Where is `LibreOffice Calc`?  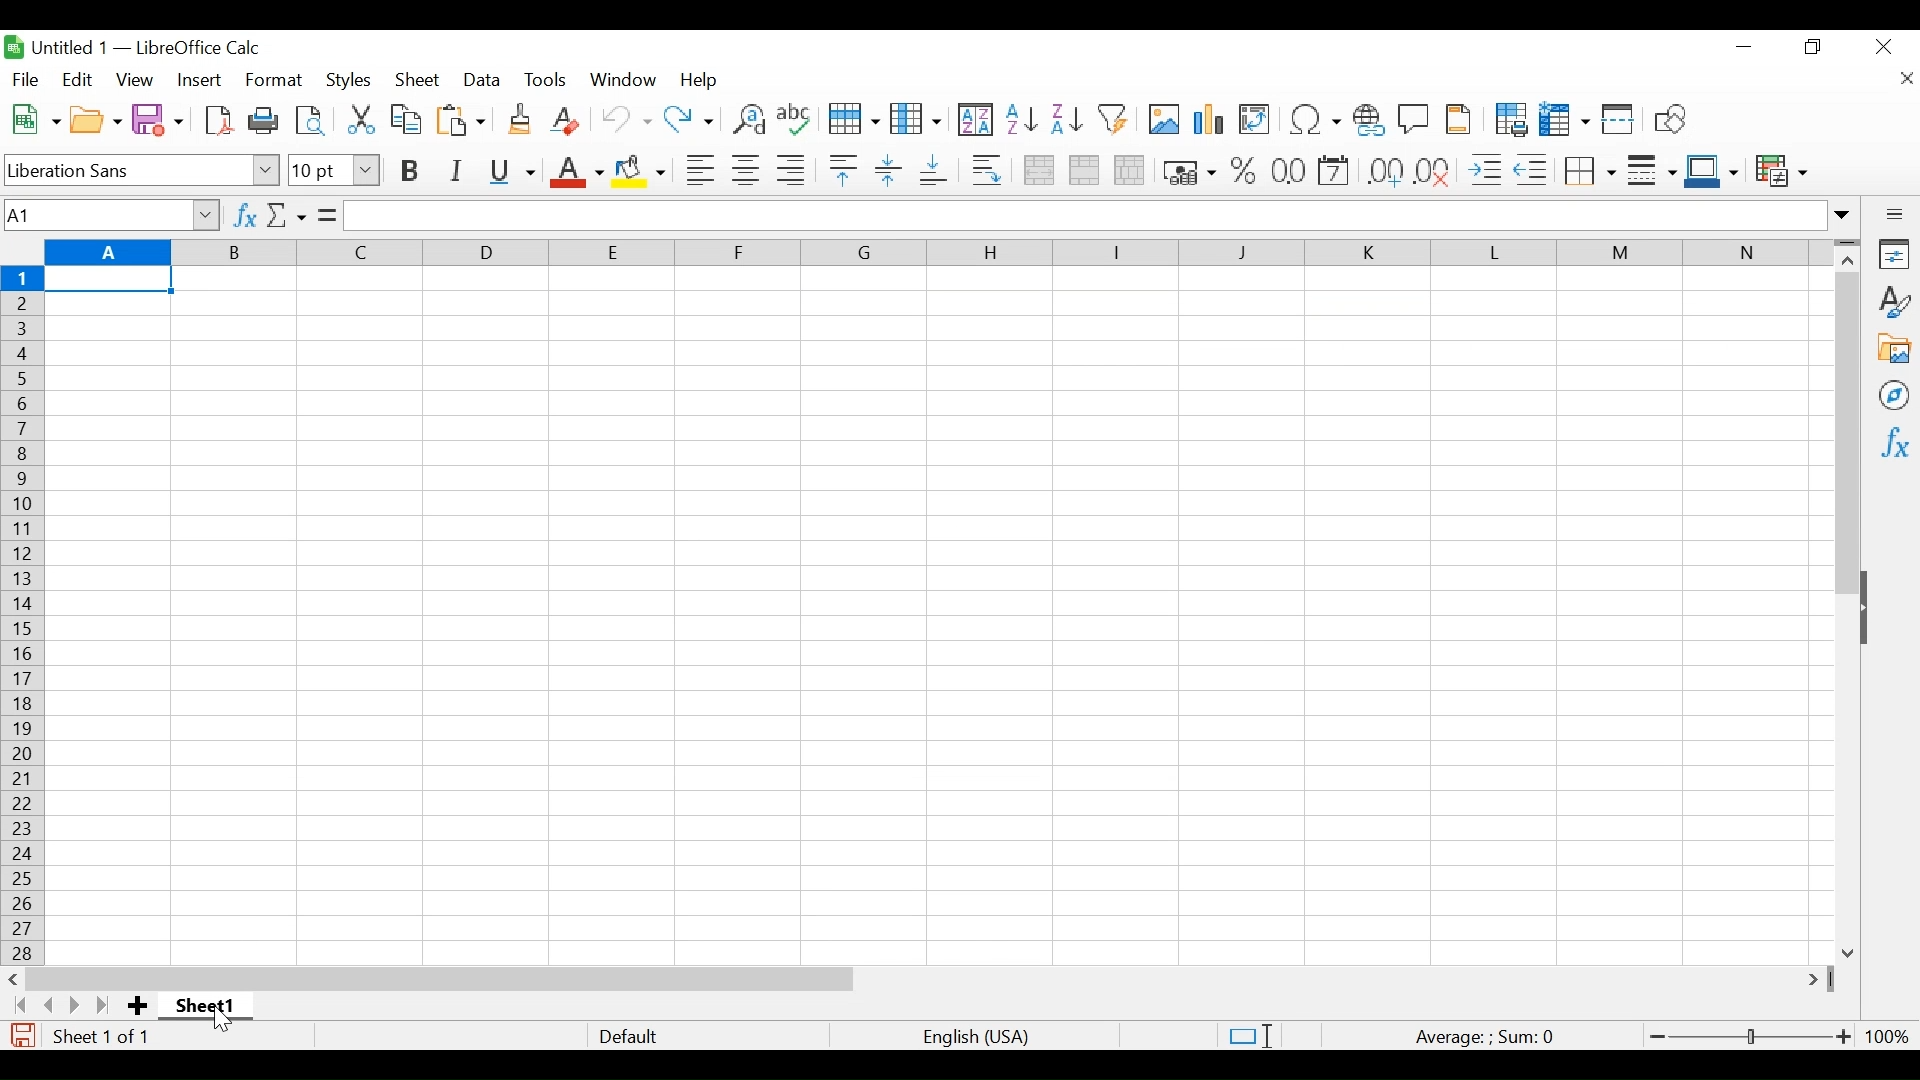 LibreOffice Calc is located at coordinates (196, 49).